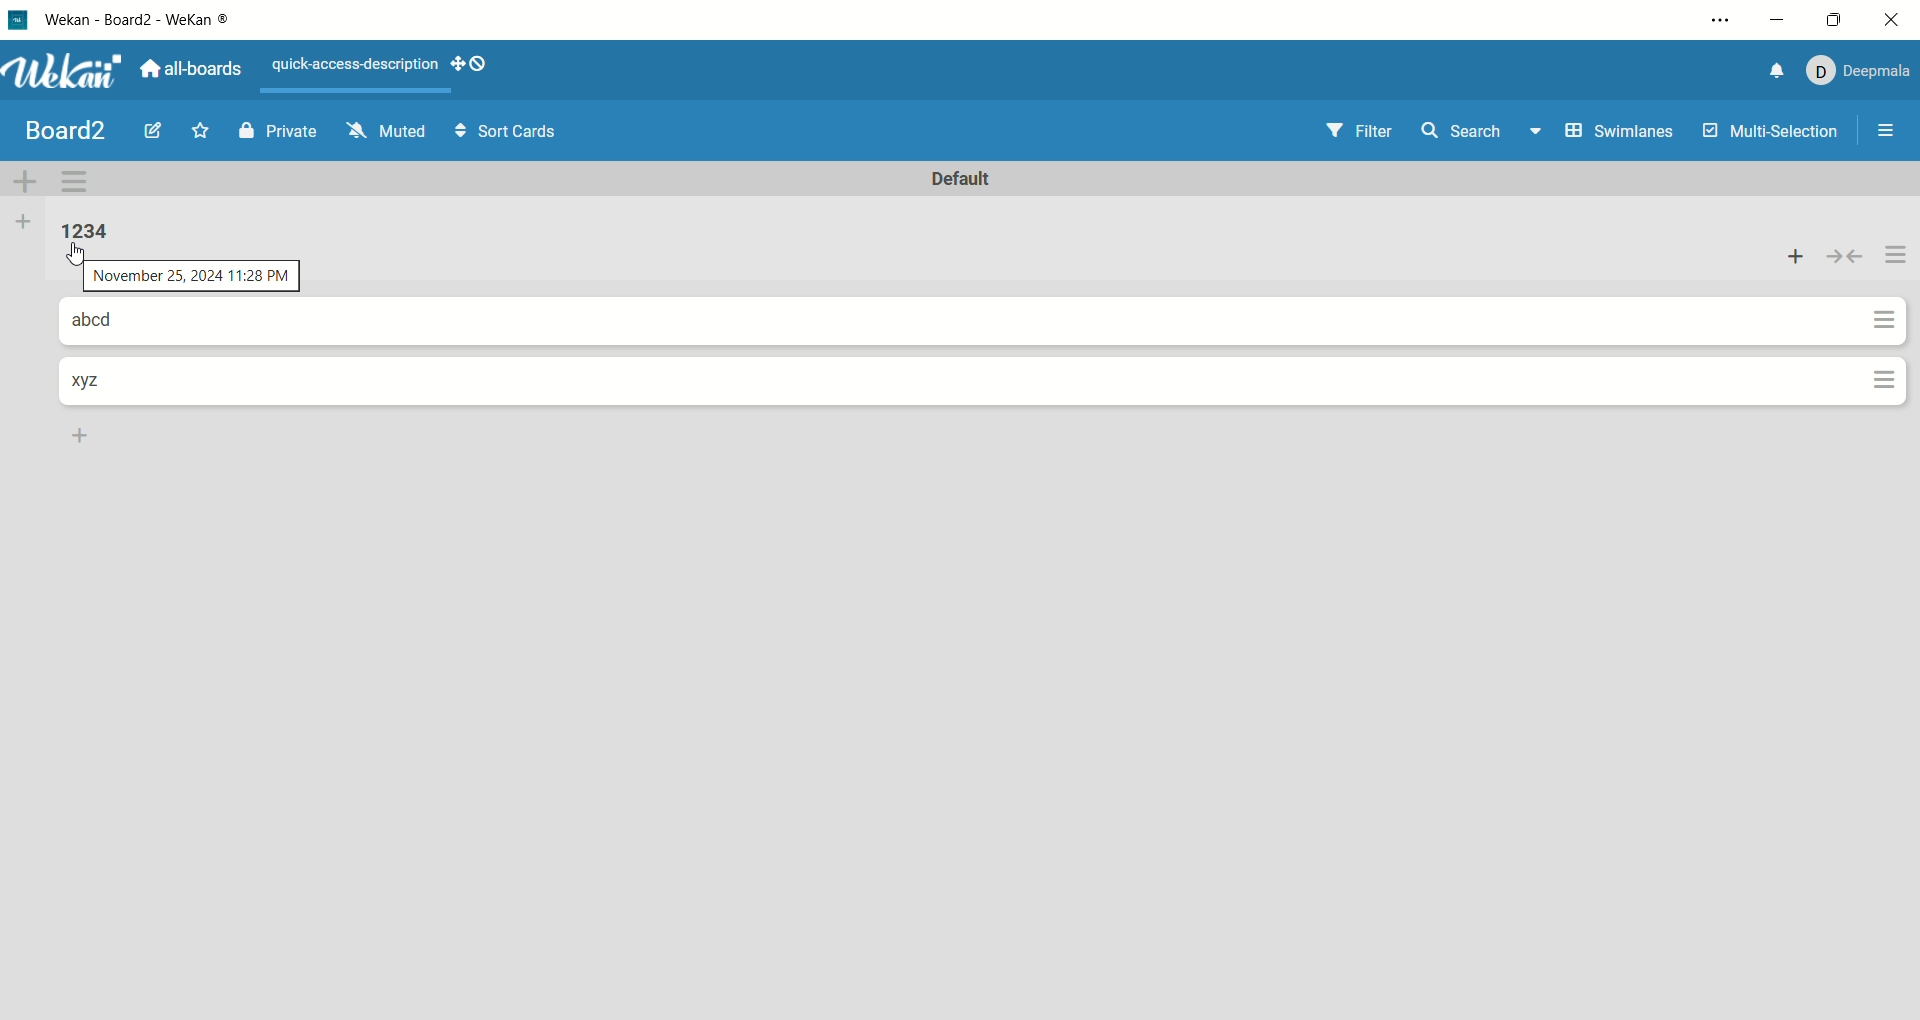  What do you see at coordinates (1792, 253) in the screenshot?
I see `add` at bounding box center [1792, 253].